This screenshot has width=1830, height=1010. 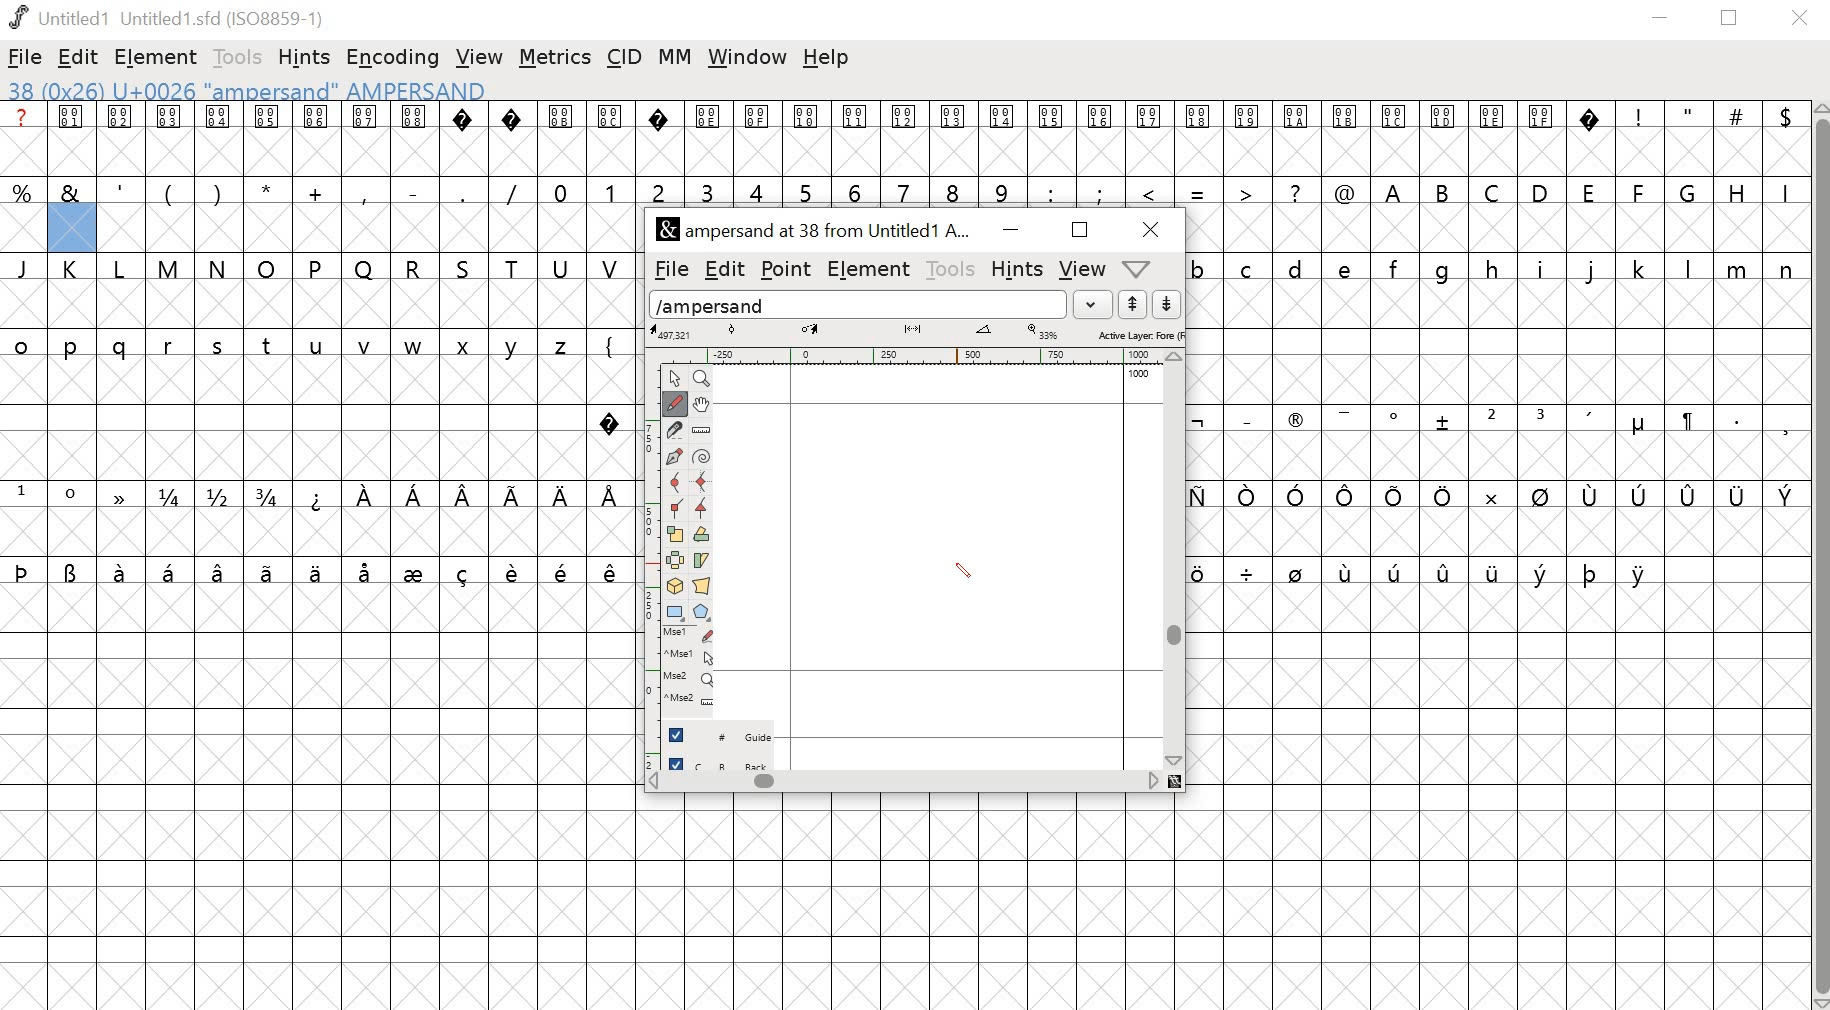 What do you see at coordinates (366, 138) in the screenshot?
I see `0007` at bounding box center [366, 138].